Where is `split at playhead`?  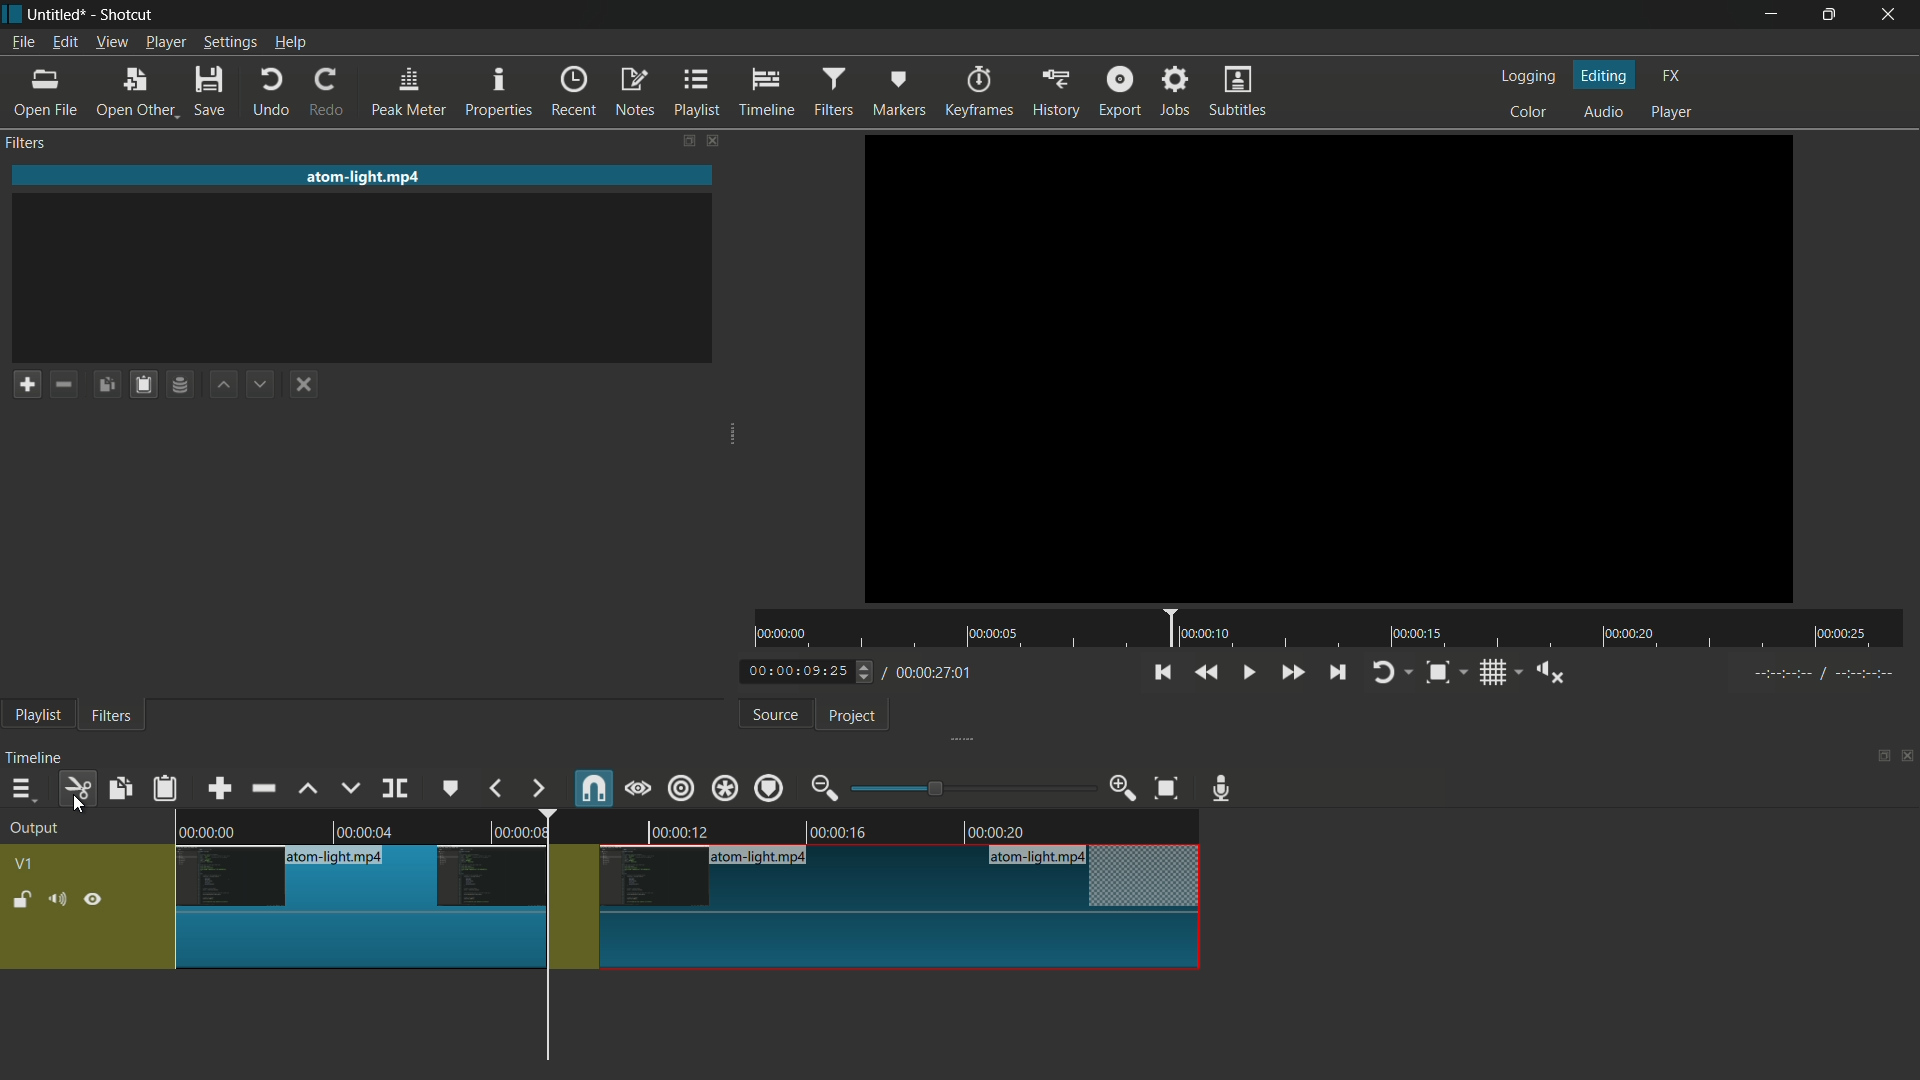
split at playhead is located at coordinates (395, 788).